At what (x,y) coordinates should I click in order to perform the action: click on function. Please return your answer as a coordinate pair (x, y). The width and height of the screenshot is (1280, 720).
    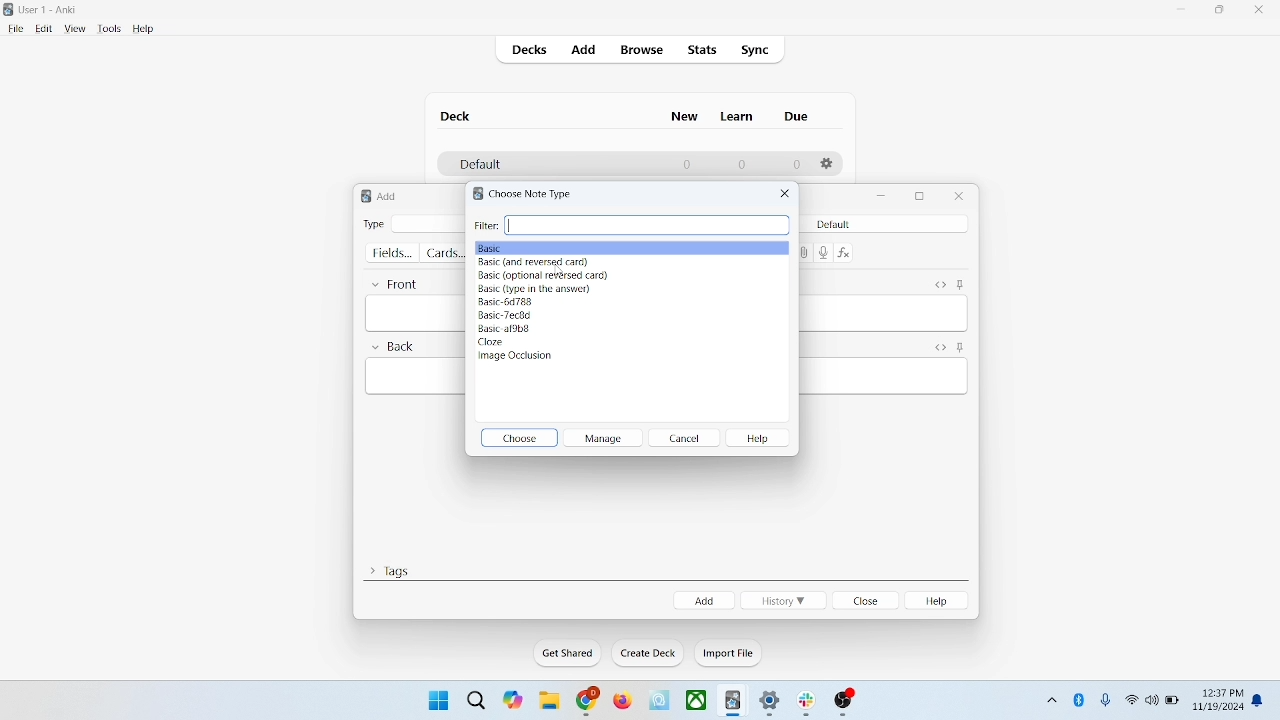
    Looking at the image, I should click on (846, 253).